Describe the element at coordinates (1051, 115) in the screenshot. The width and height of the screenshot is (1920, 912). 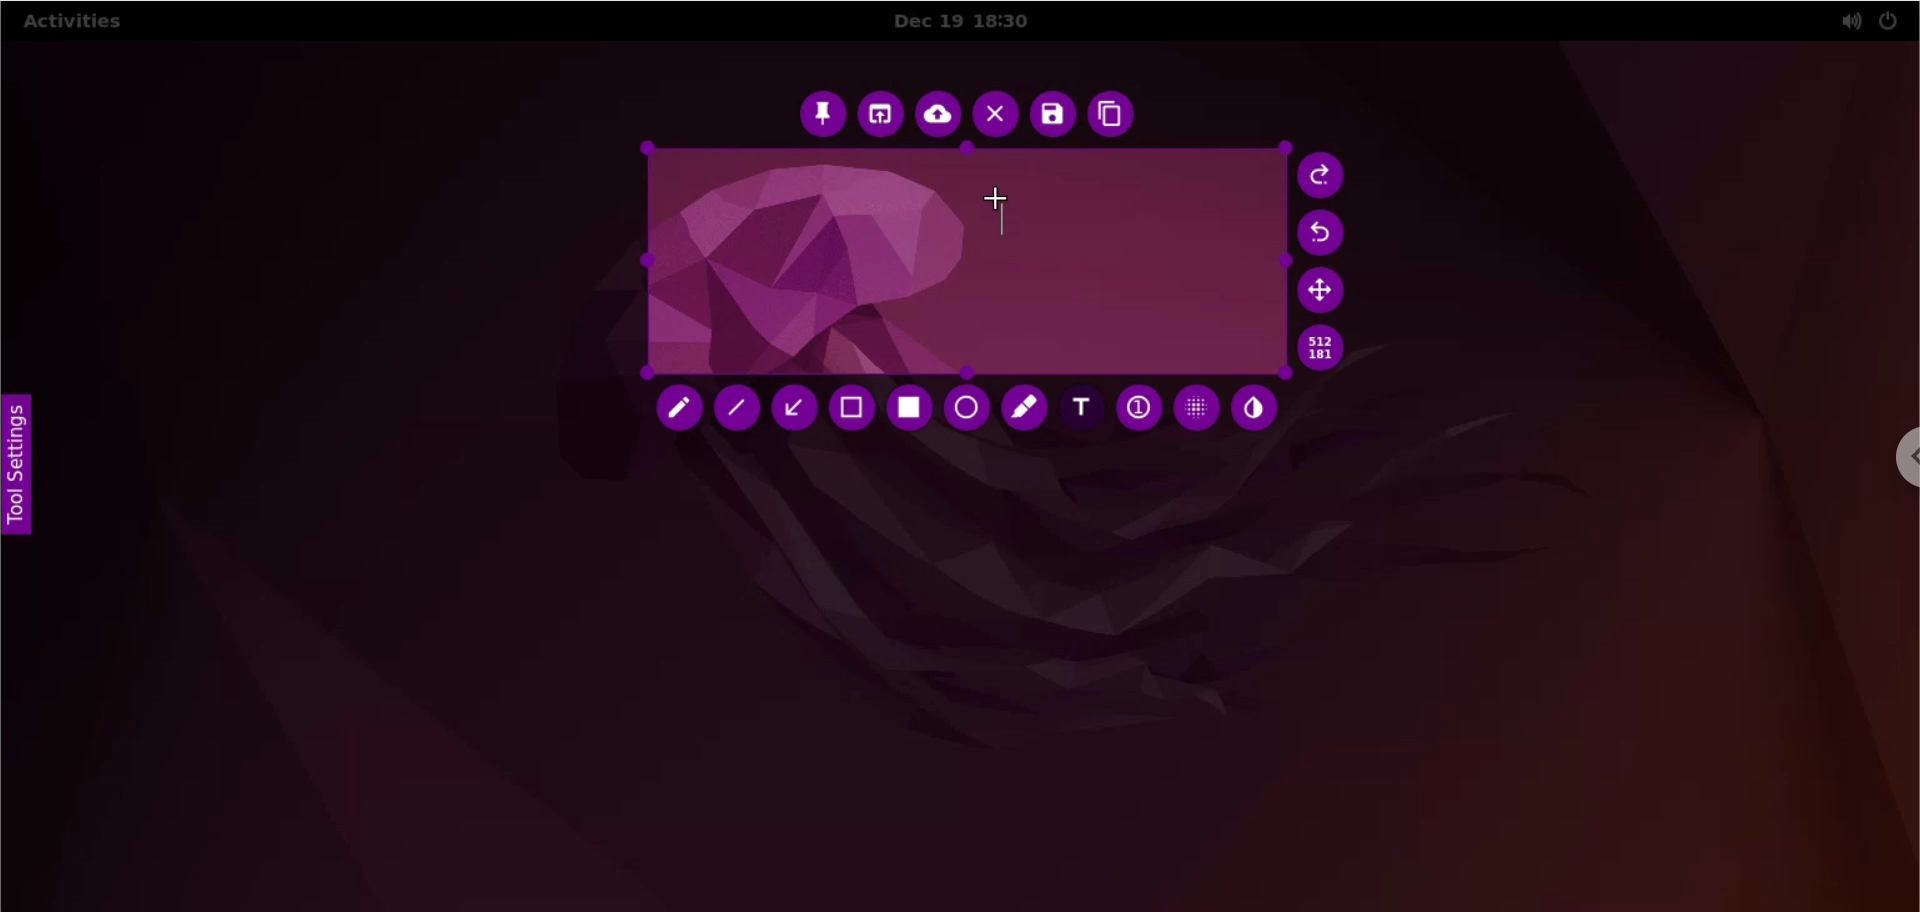
I see `save` at that location.